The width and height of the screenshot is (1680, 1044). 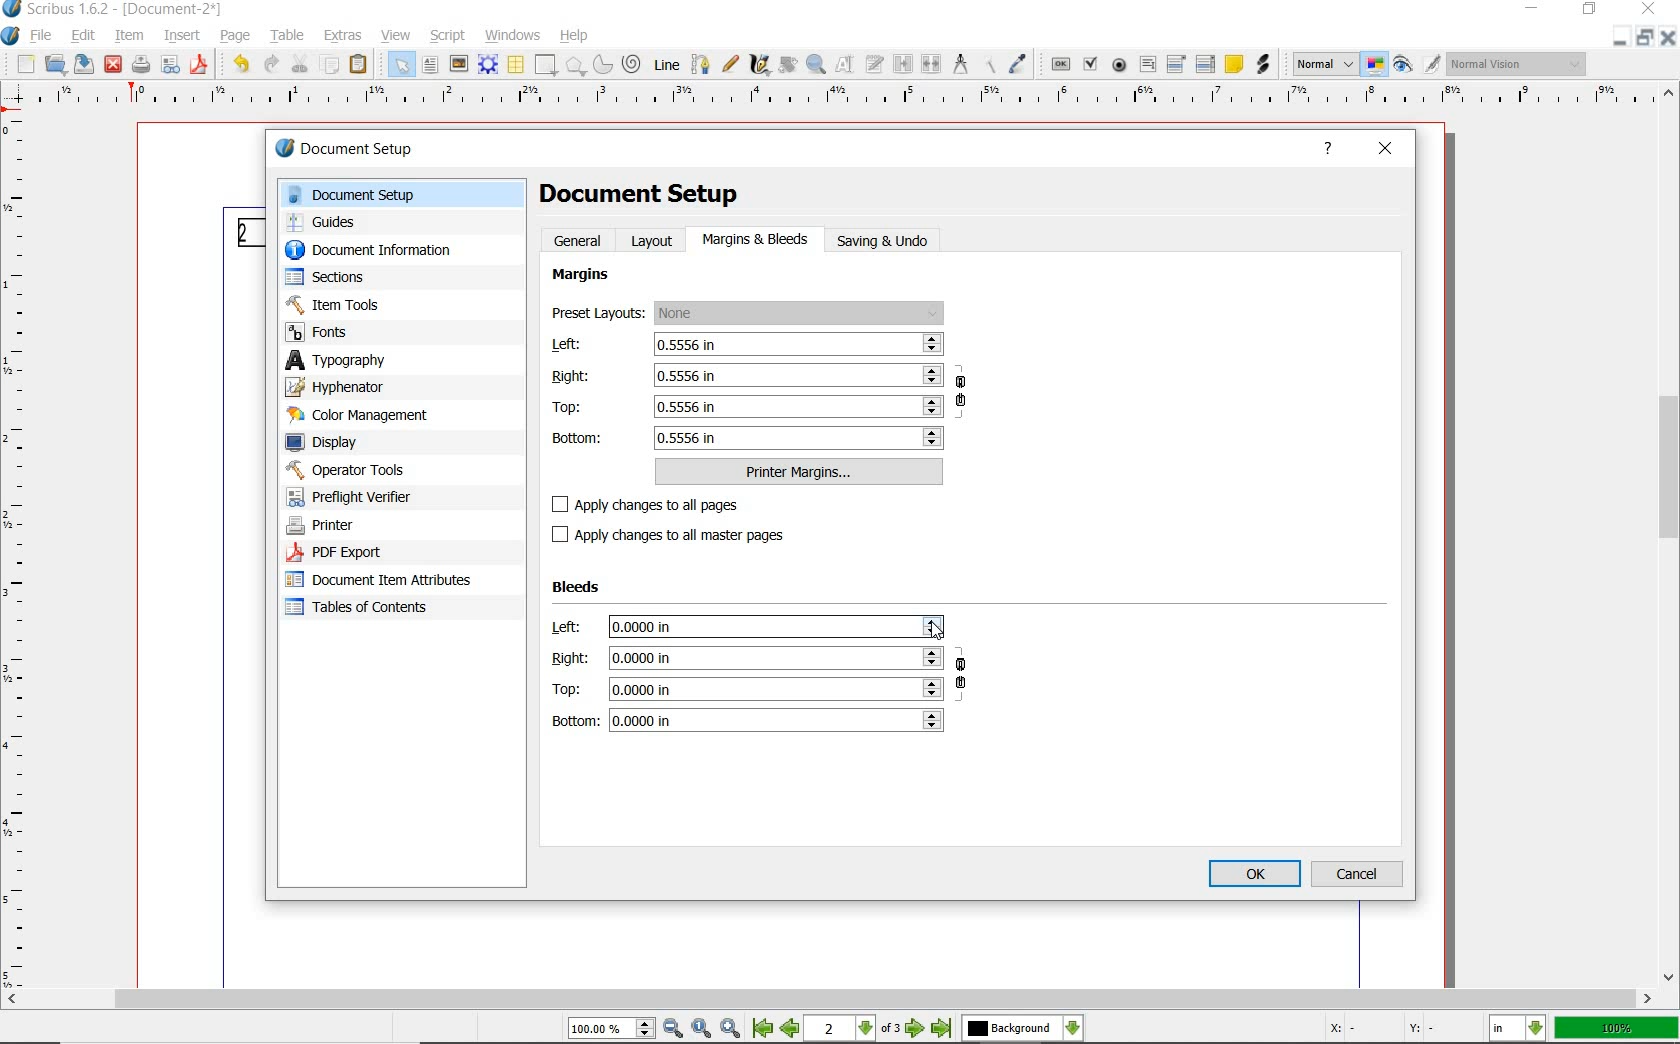 What do you see at coordinates (1619, 37) in the screenshot?
I see `Close` at bounding box center [1619, 37].